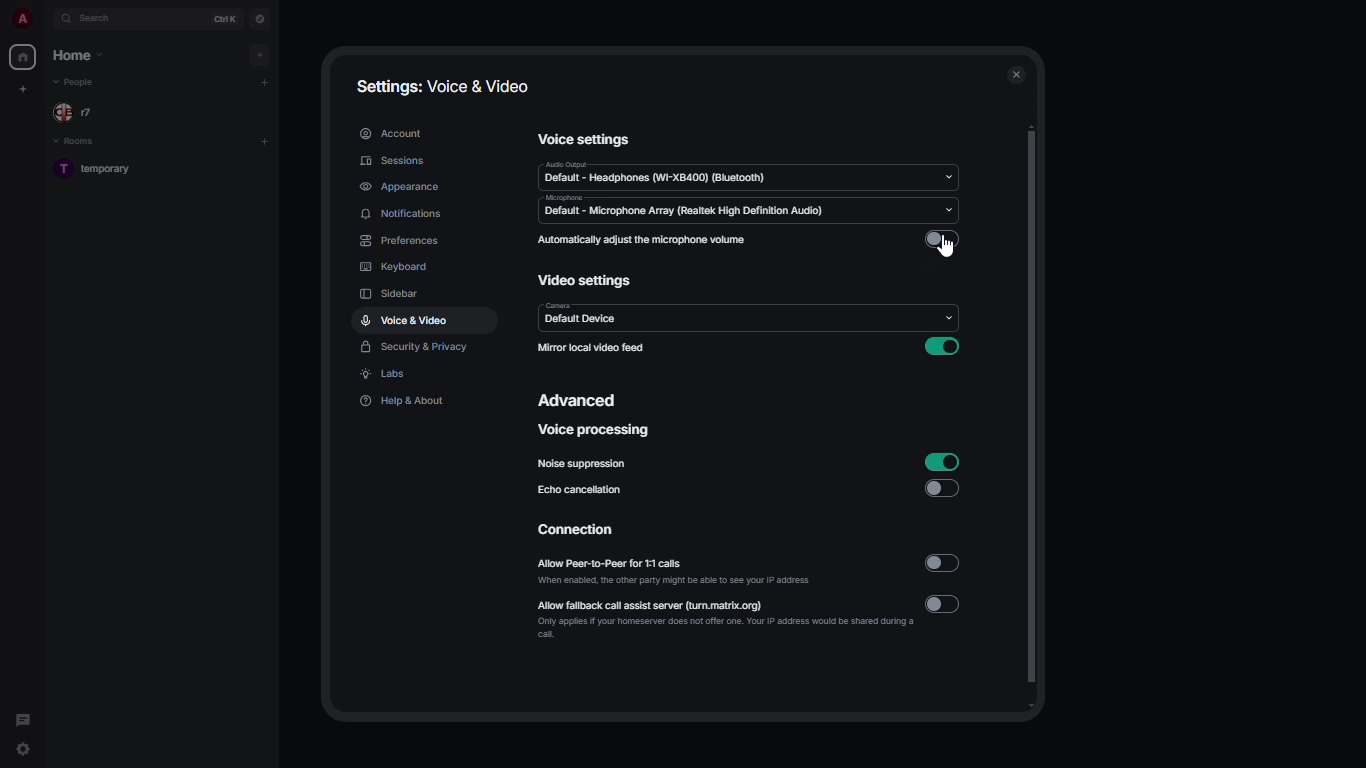 The height and width of the screenshot is (768, 1366). I want to click on room, so click(99, 168).